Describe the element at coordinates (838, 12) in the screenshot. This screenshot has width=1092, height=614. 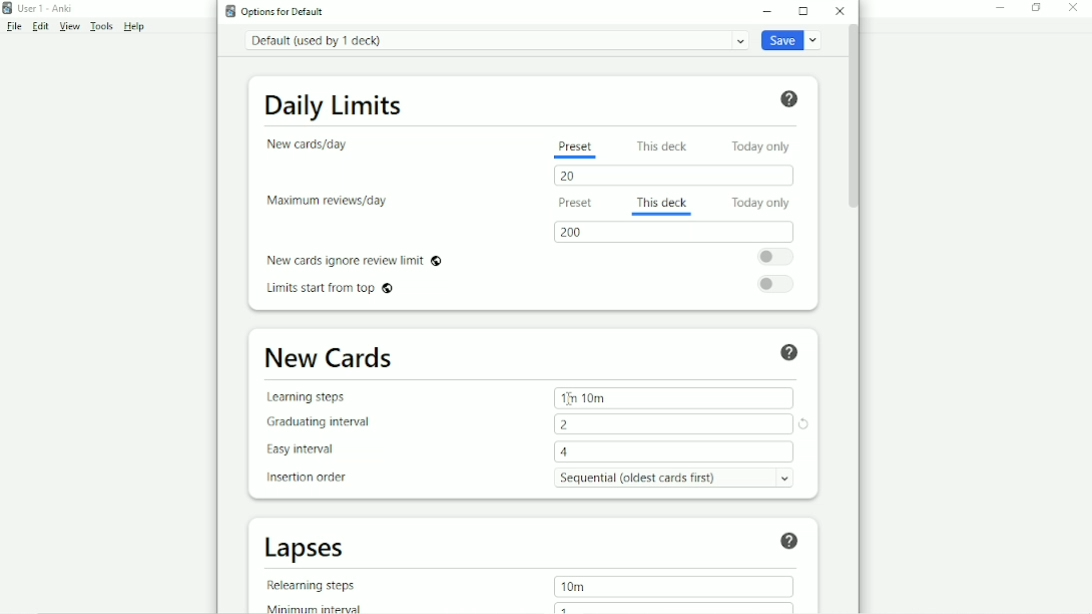
I see `Close` at that location.